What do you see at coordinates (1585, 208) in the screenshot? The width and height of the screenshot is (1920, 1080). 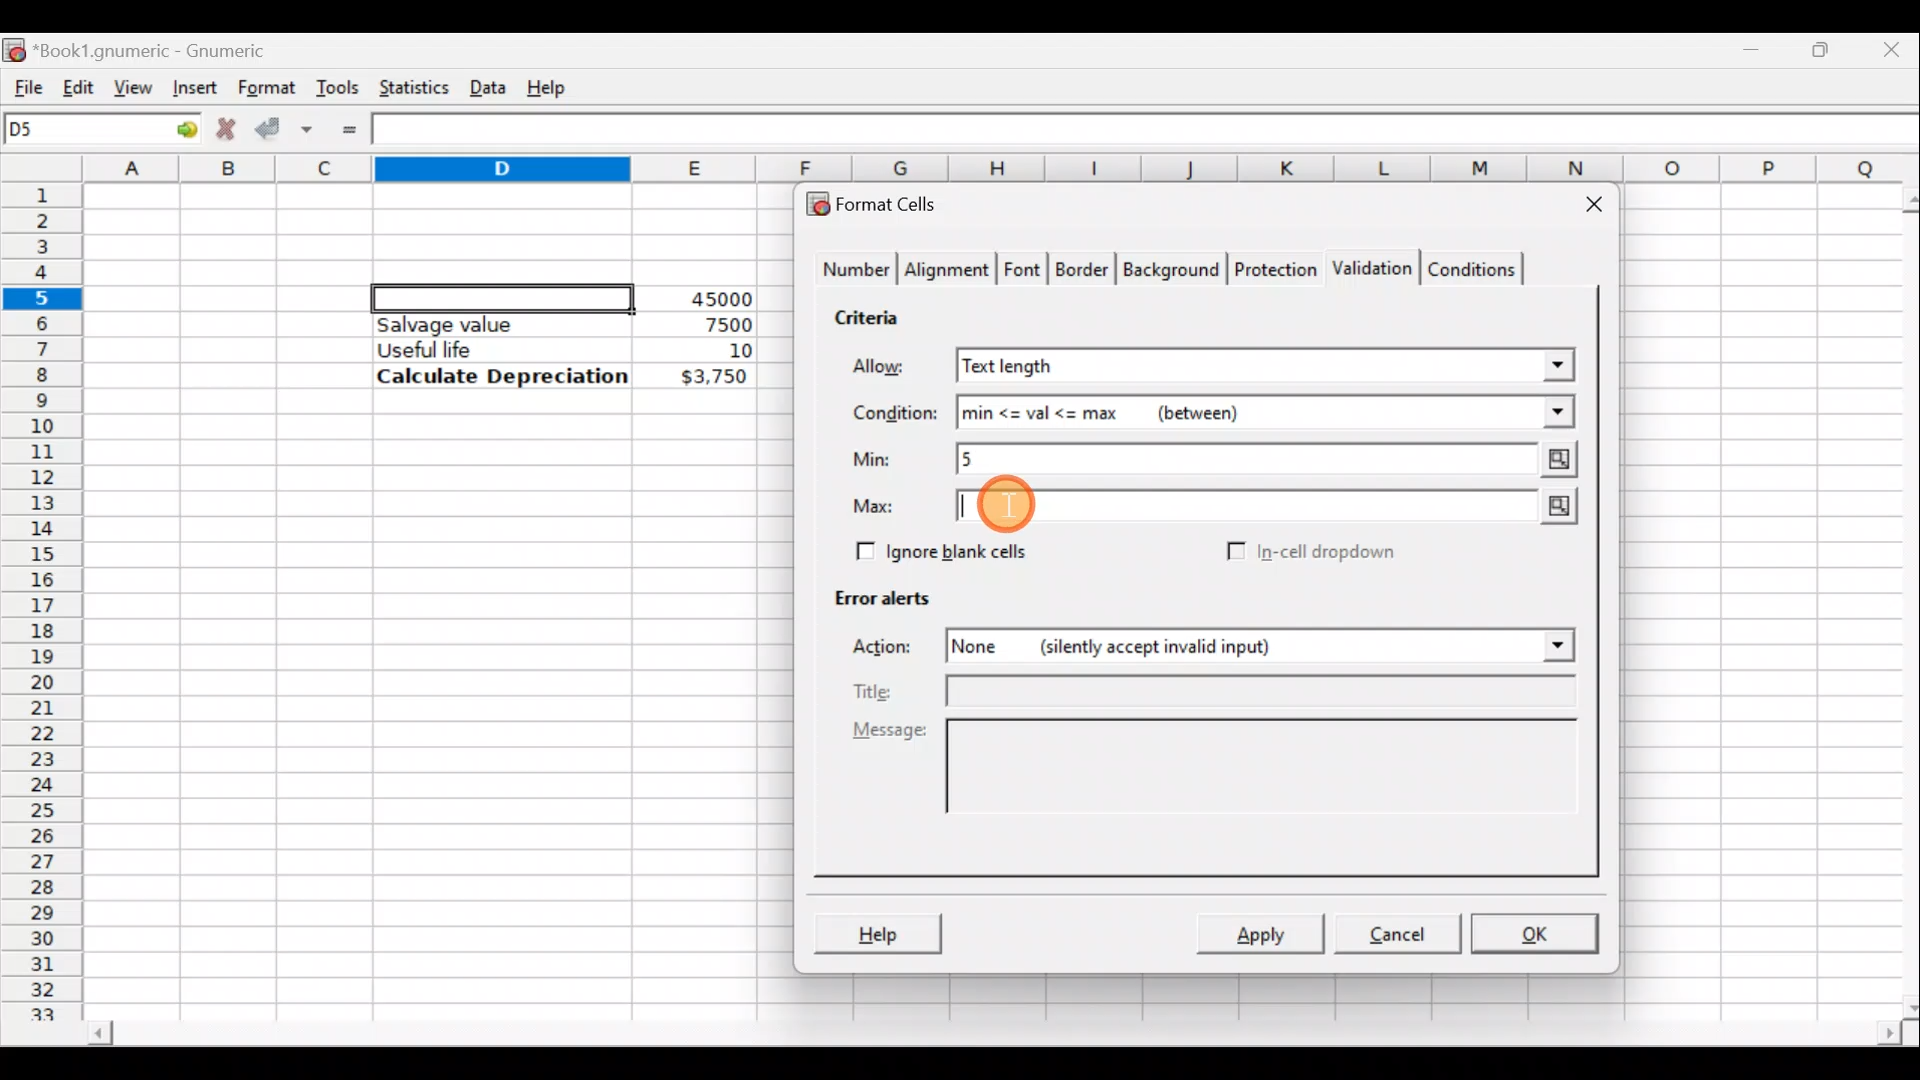 I see `Close` at bounding box center [1585, 208].